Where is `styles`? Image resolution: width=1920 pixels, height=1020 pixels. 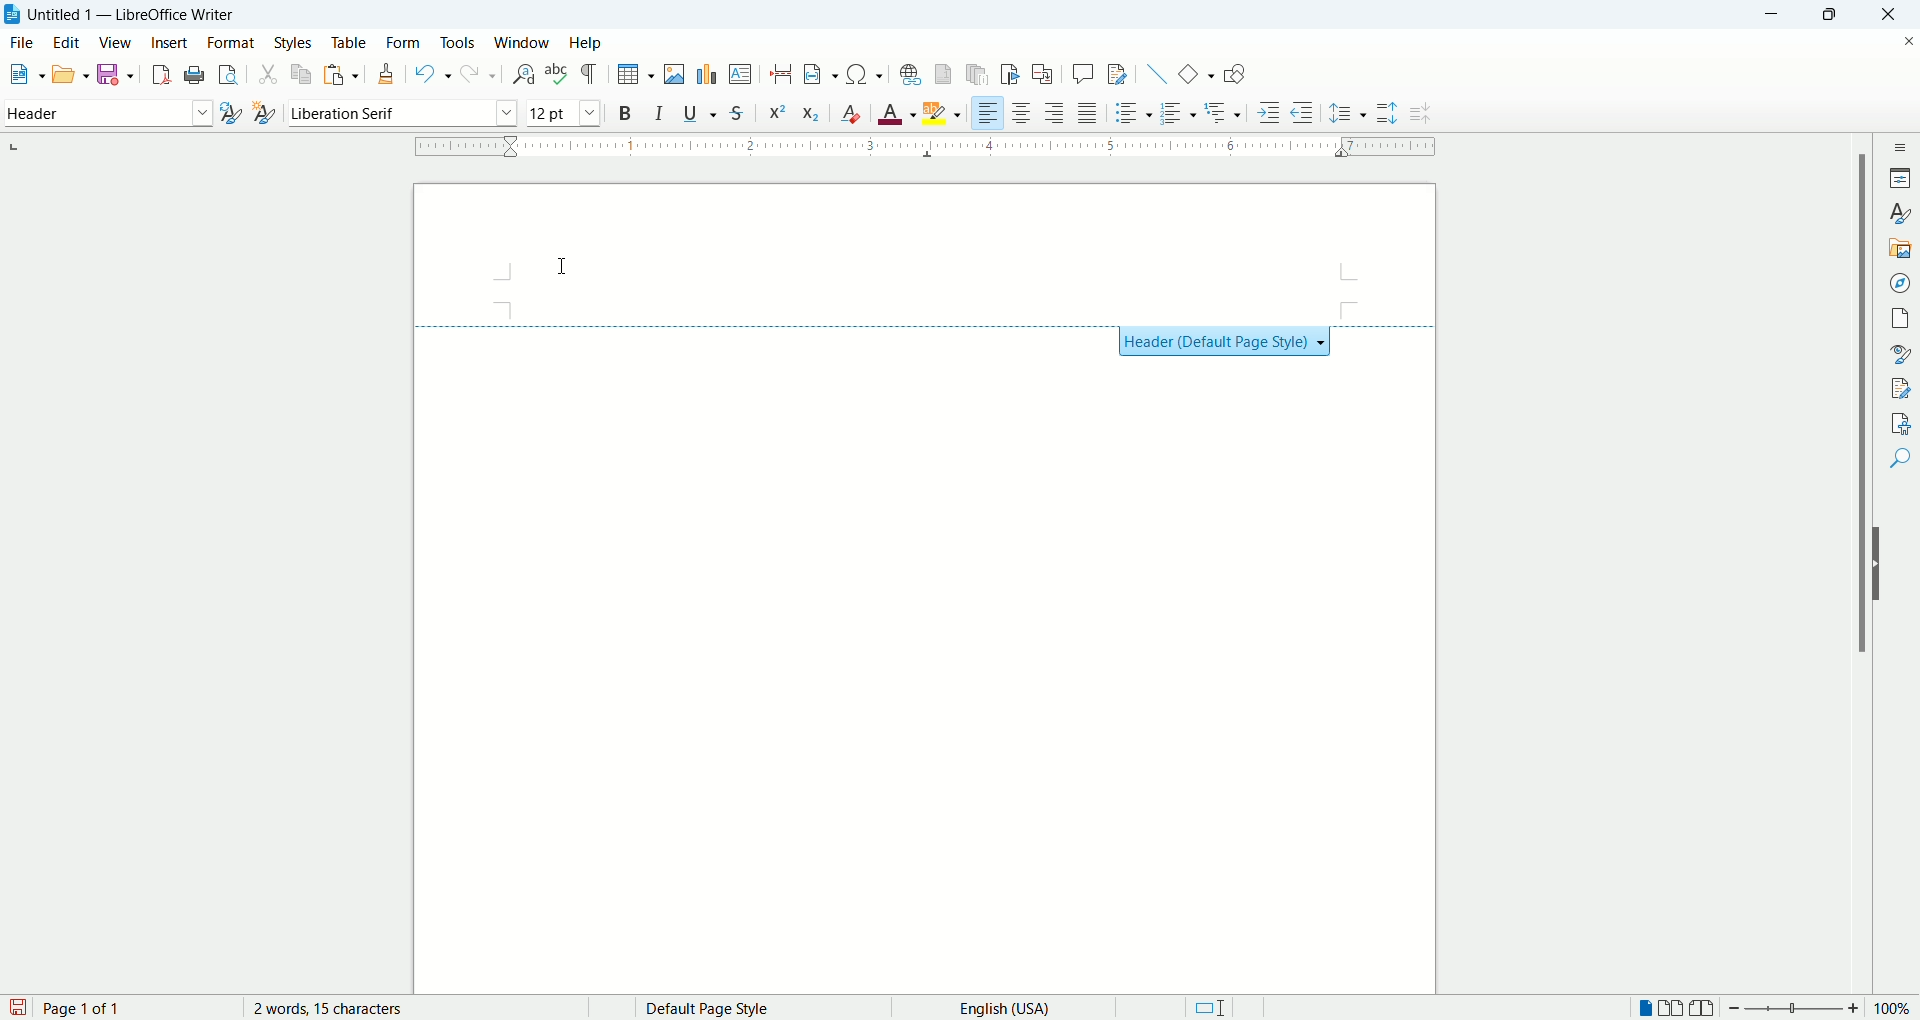
styles is located at coordinates (289, 44).